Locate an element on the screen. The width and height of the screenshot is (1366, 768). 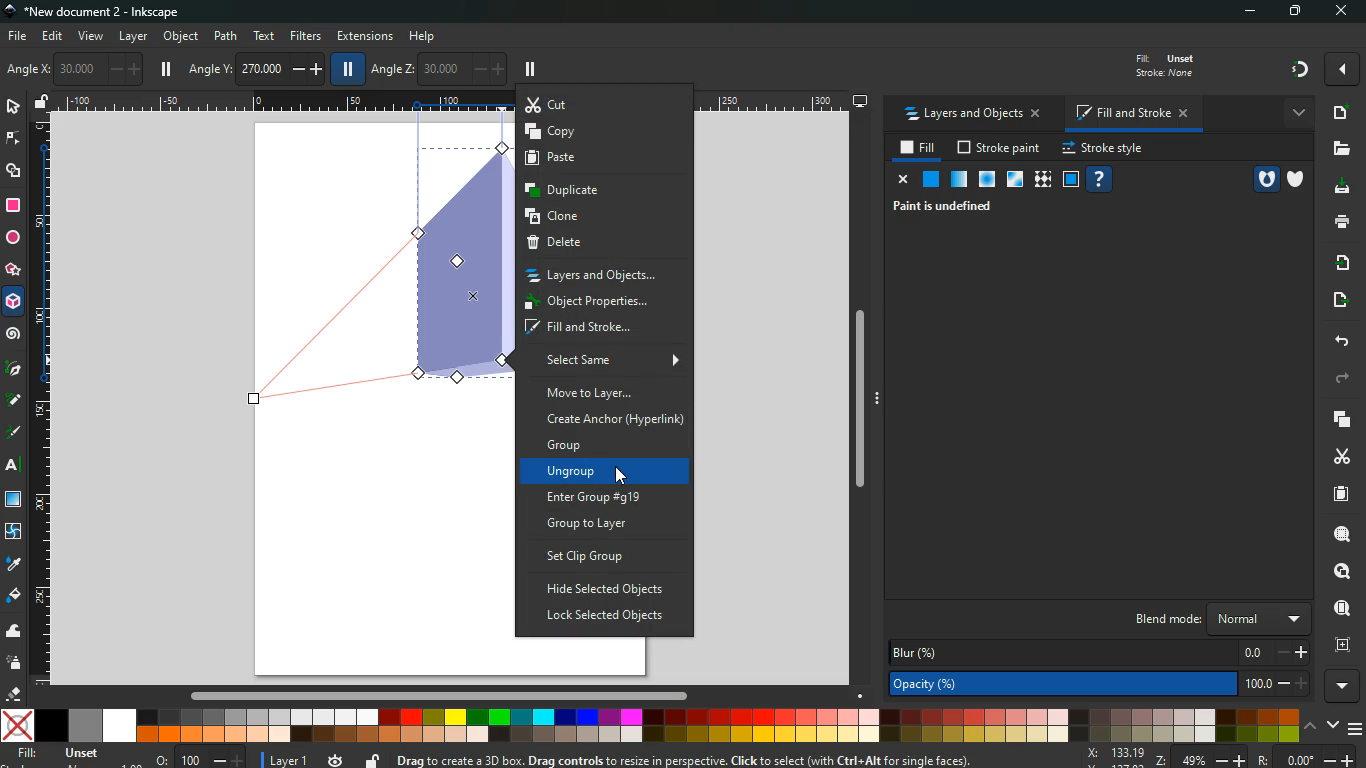
object is located at coordinates (183, 38).